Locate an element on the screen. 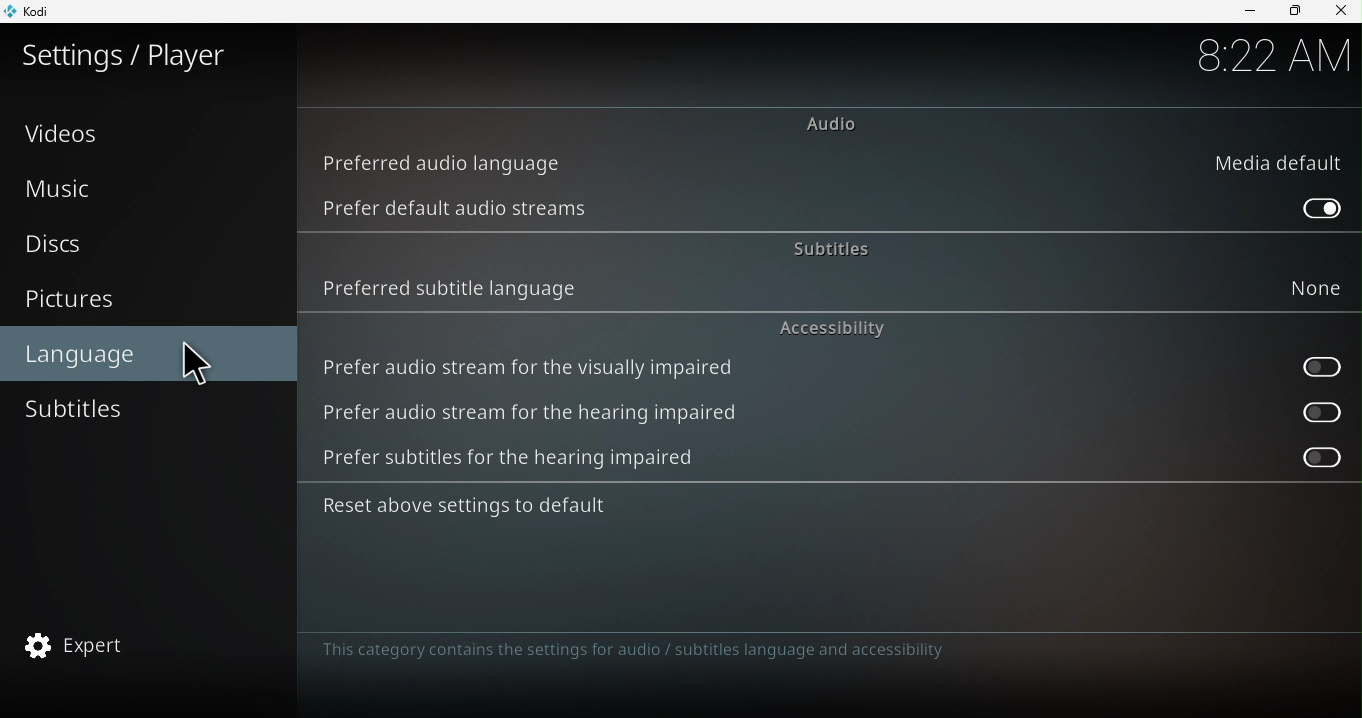 The height and width of the screenshot is (718, 1362). Reset above settings to default is located at coordinates (489, 510).